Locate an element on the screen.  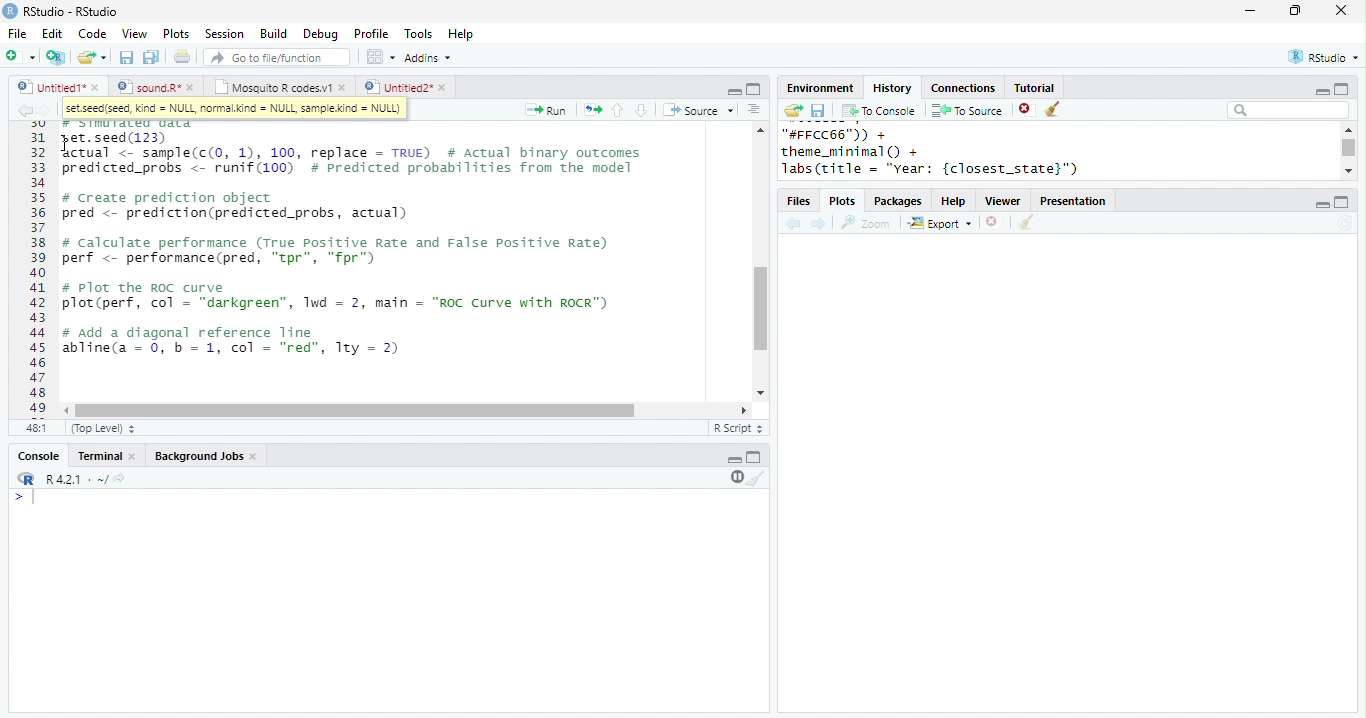
search file is located at coordinates (278, 57).